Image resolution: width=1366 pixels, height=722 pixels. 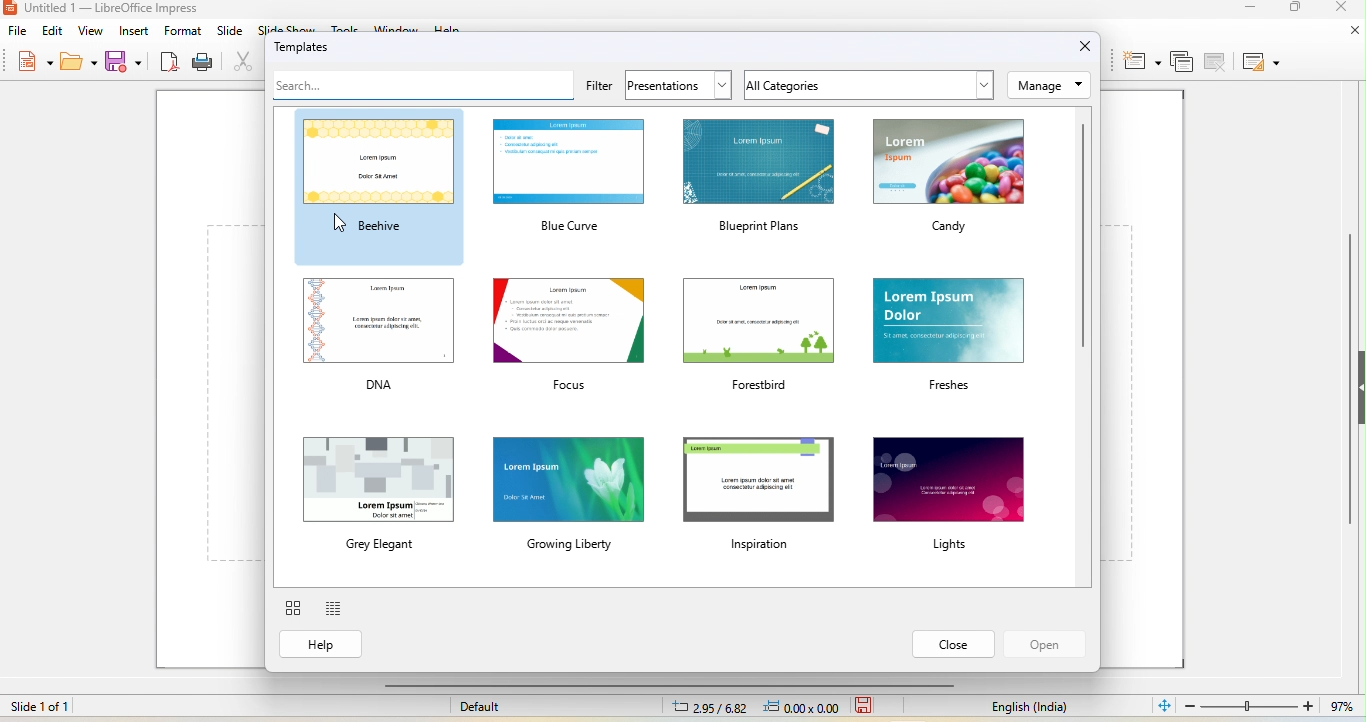 I want to click on blue curve, so click(x=569, y=179).